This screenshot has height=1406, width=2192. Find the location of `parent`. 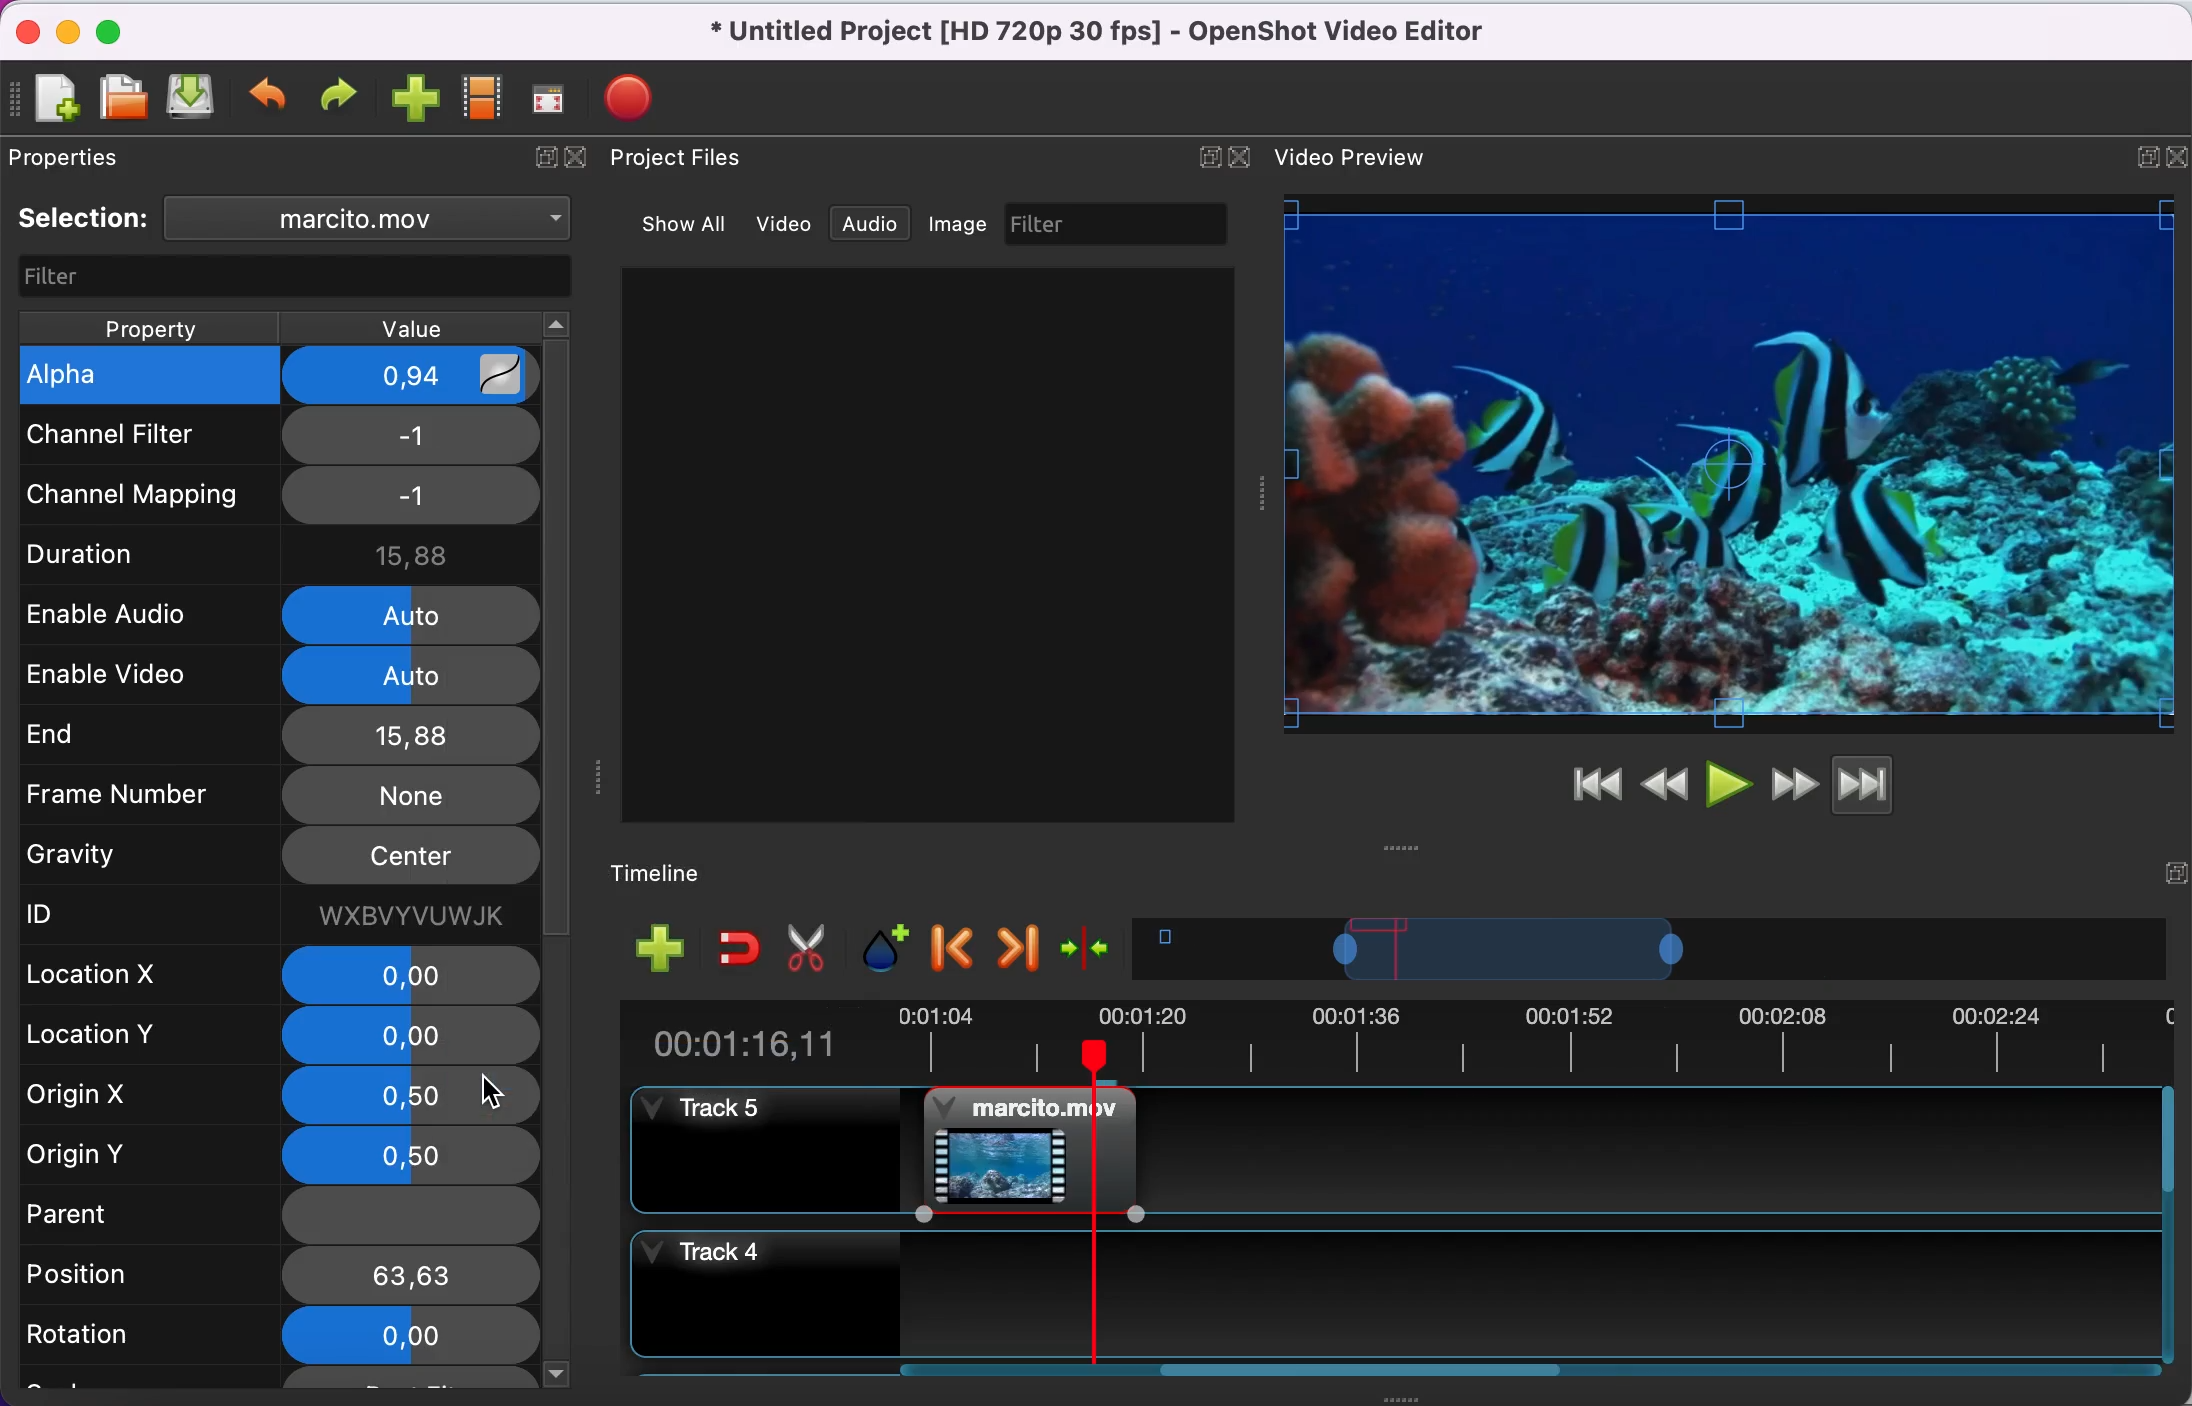

parent is located at coordinates (411, 1213).